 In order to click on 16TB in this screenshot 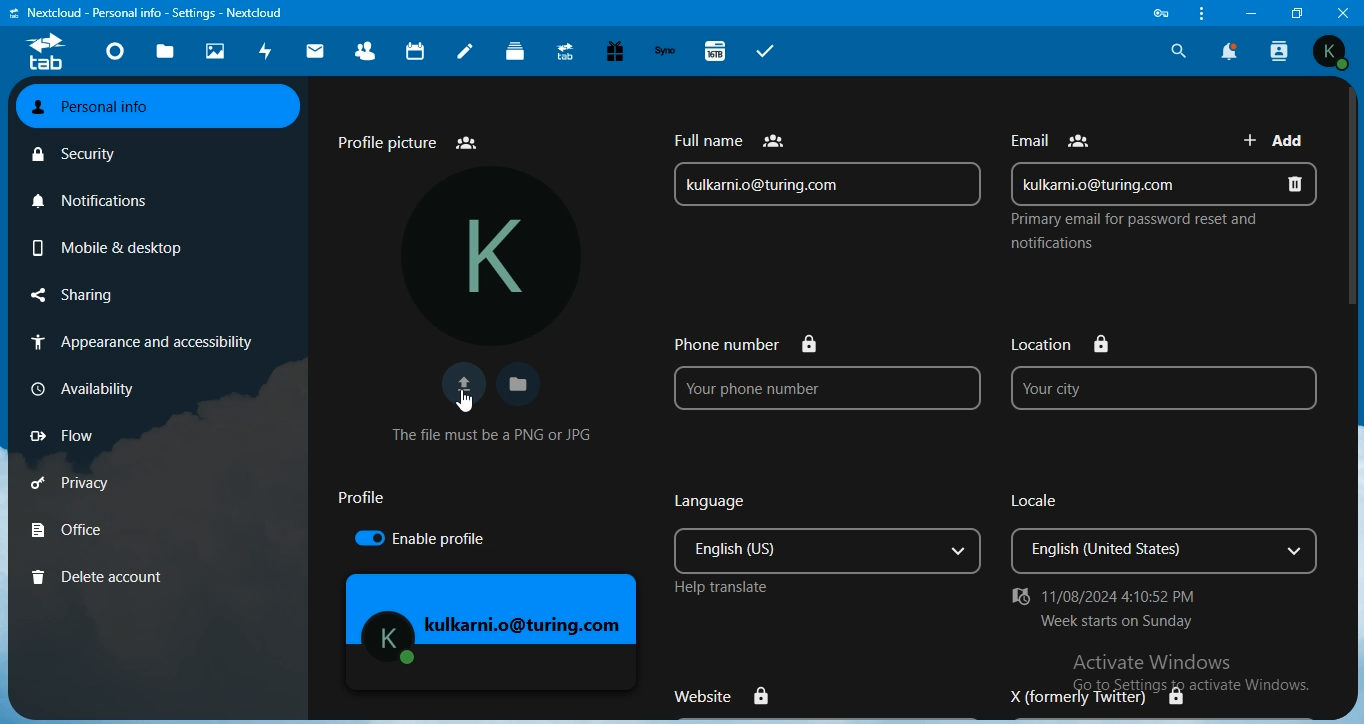, I will do `click(717, 50)`.